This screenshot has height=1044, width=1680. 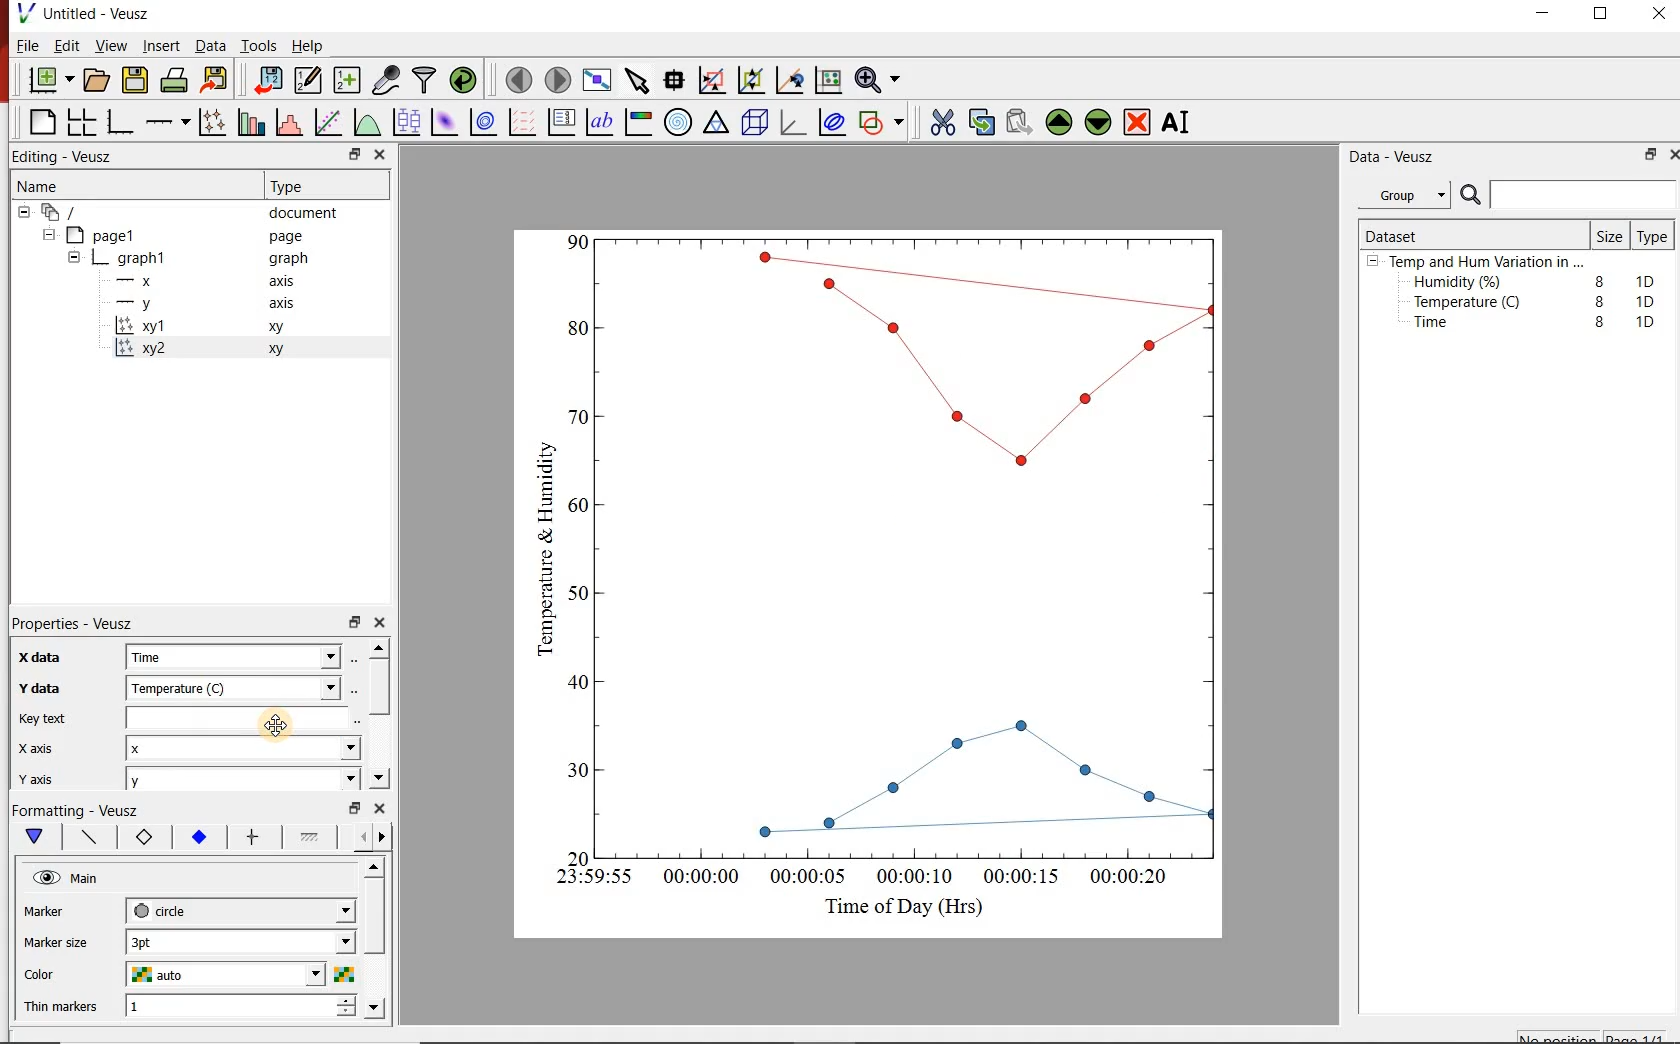 I want to click on create new datasets using ranges, parametrically or as functions of existing datasets, so click(x=348, y=81).